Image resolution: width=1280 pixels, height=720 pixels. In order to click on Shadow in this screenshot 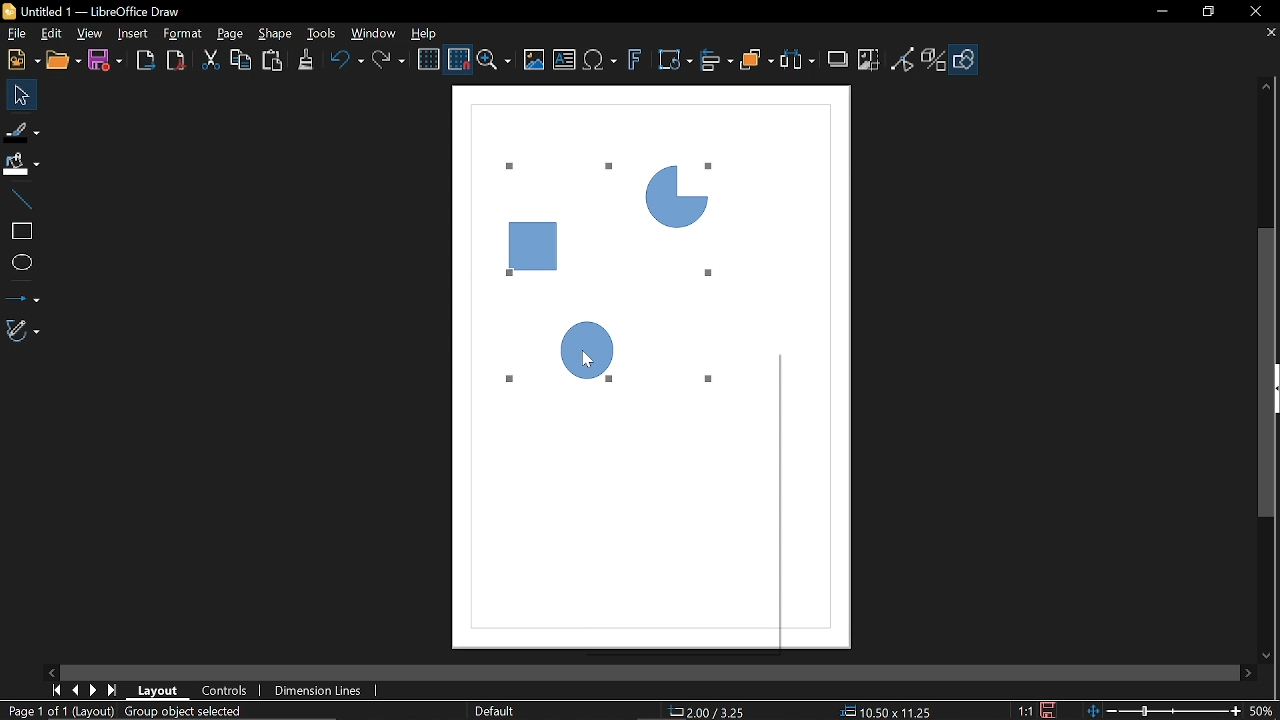, I will do `click(838, 60)`.